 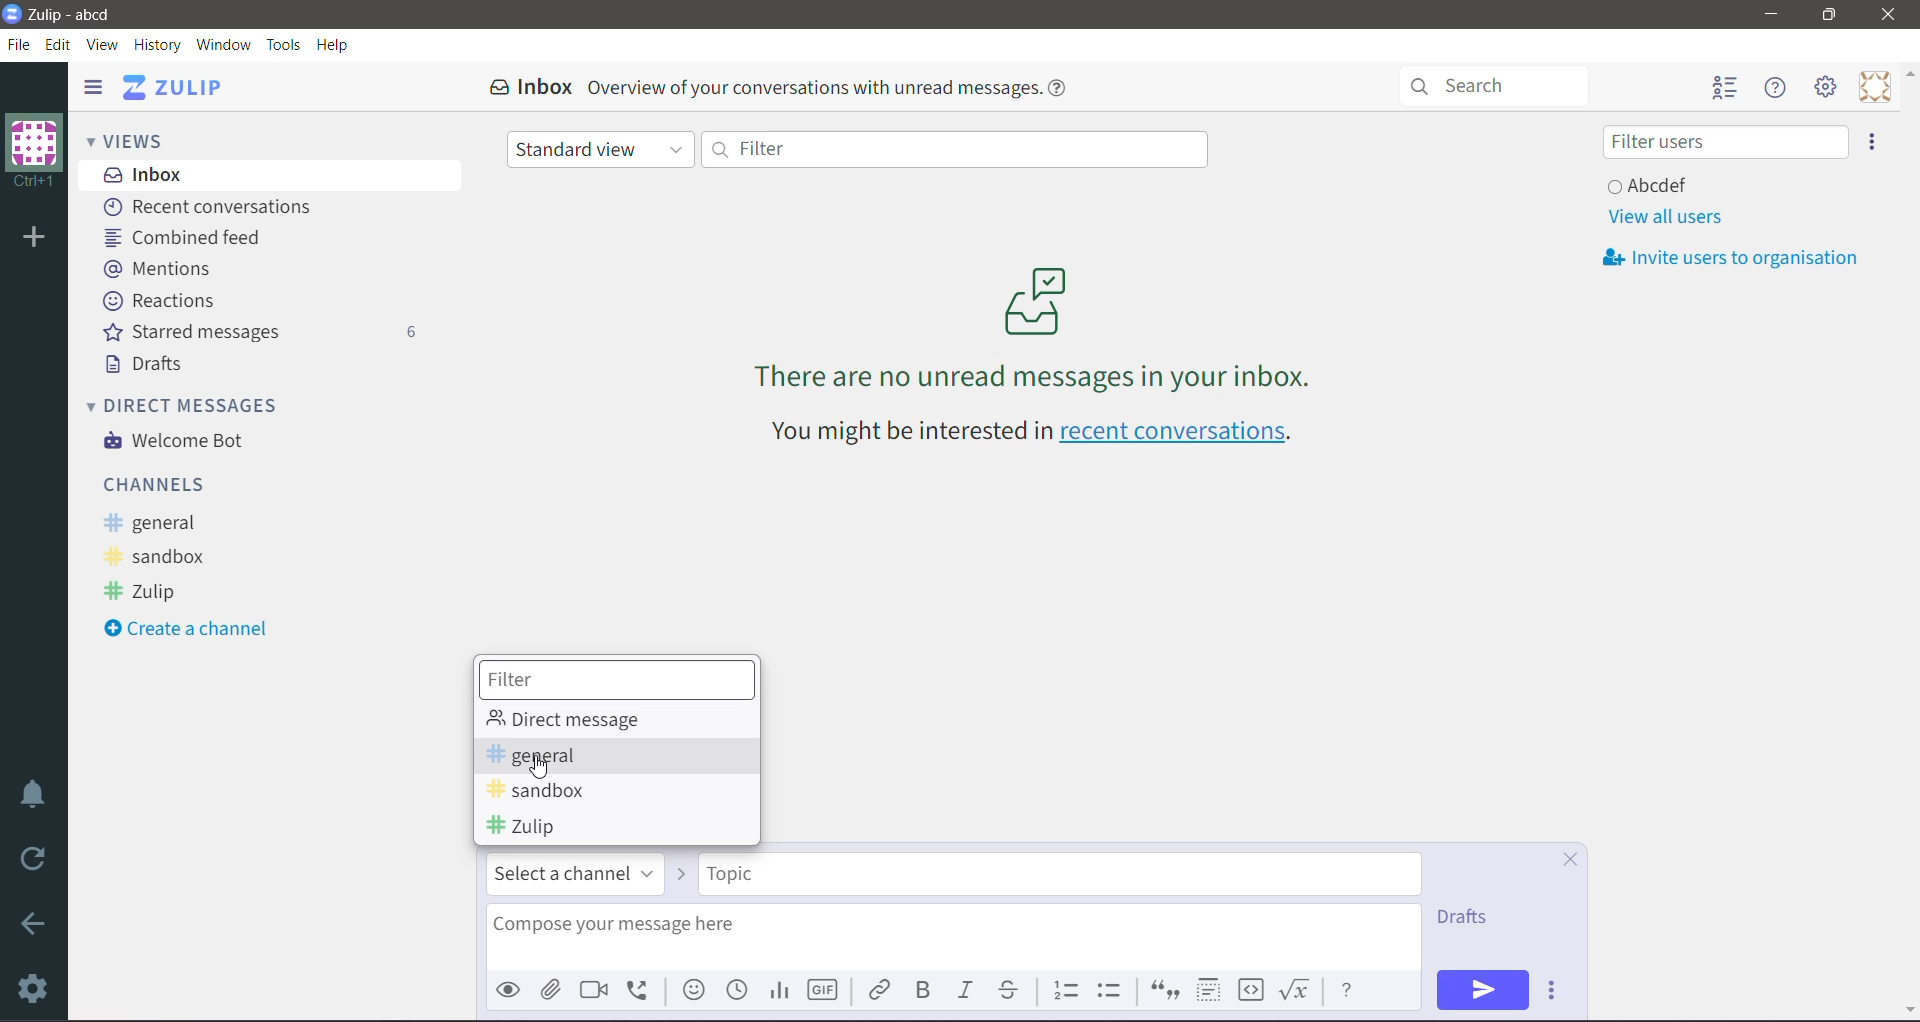 What do you see at coordinates (591, 722) in the screenshot?
I see `Direct message` at bounding box center [591, 722].